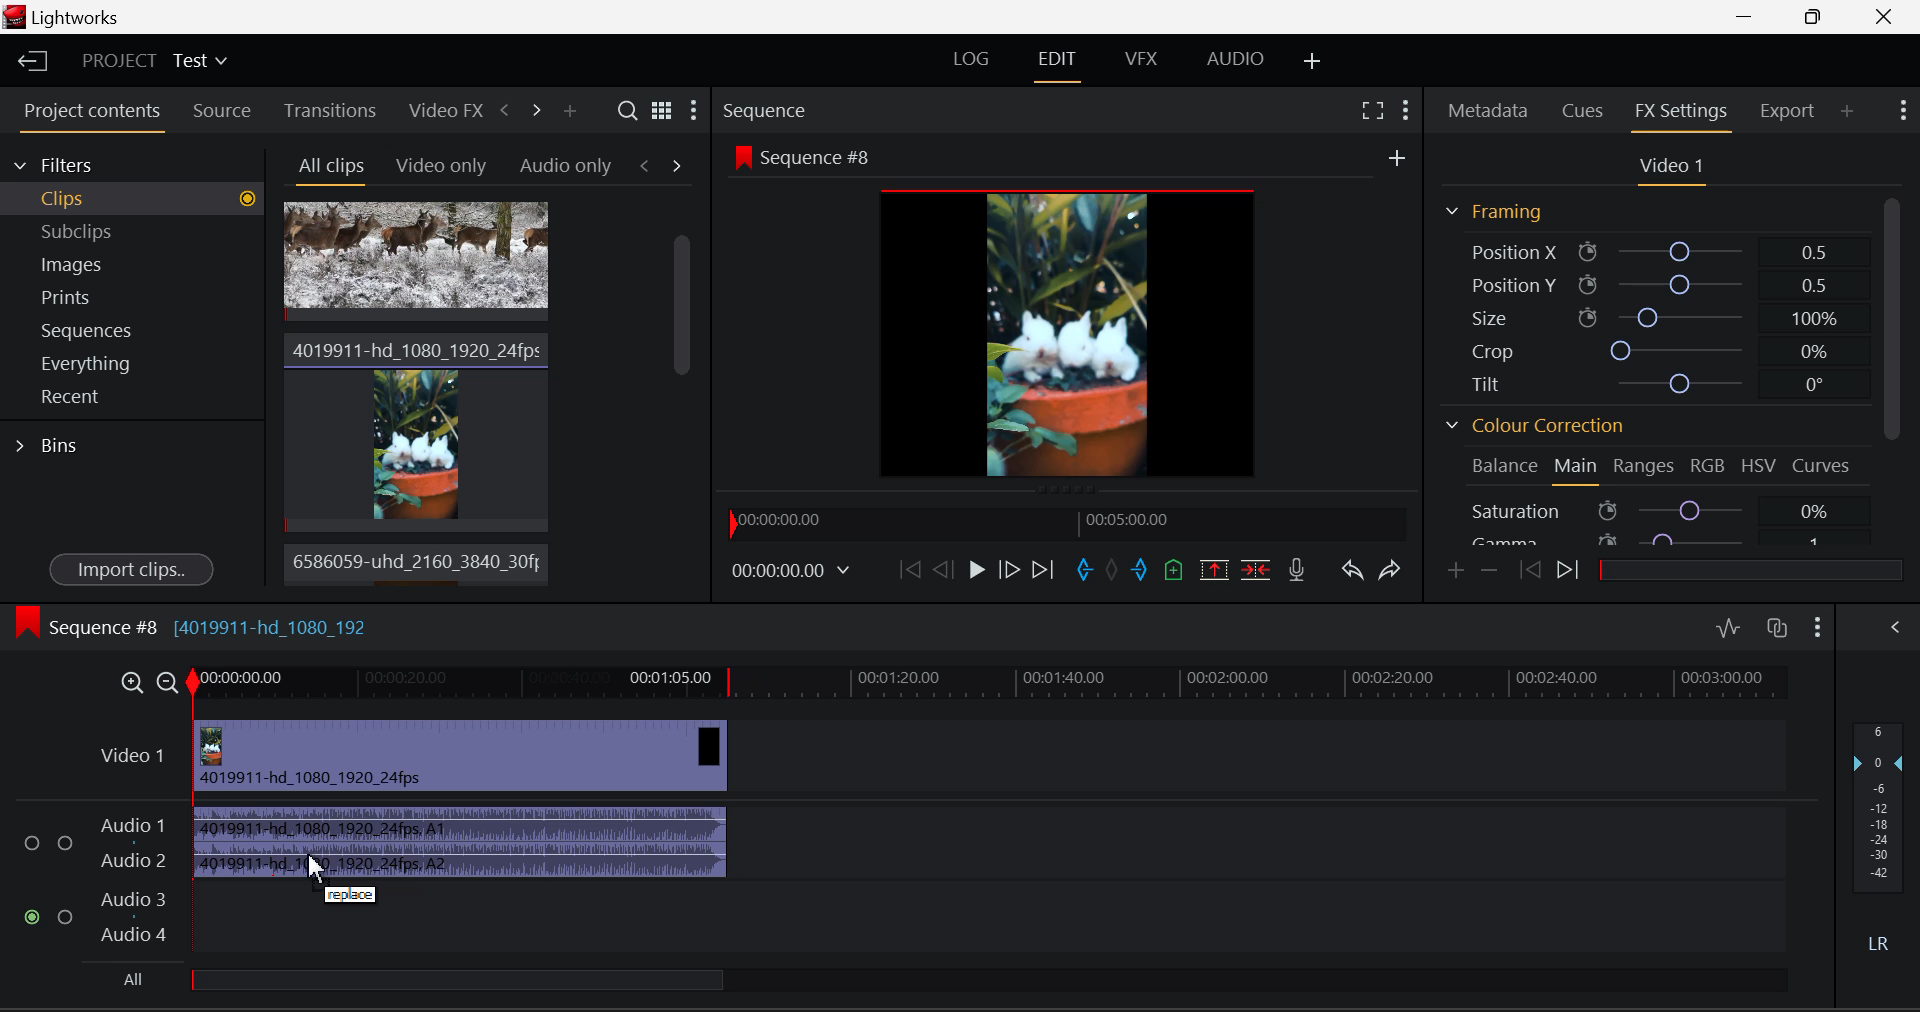 Image resolution: width=1920 pixels, height=1012 pixels. What do you see at coordinates (799, 573) in the screenshot?
I see `Frame Time` at bounding box center [799, 573].